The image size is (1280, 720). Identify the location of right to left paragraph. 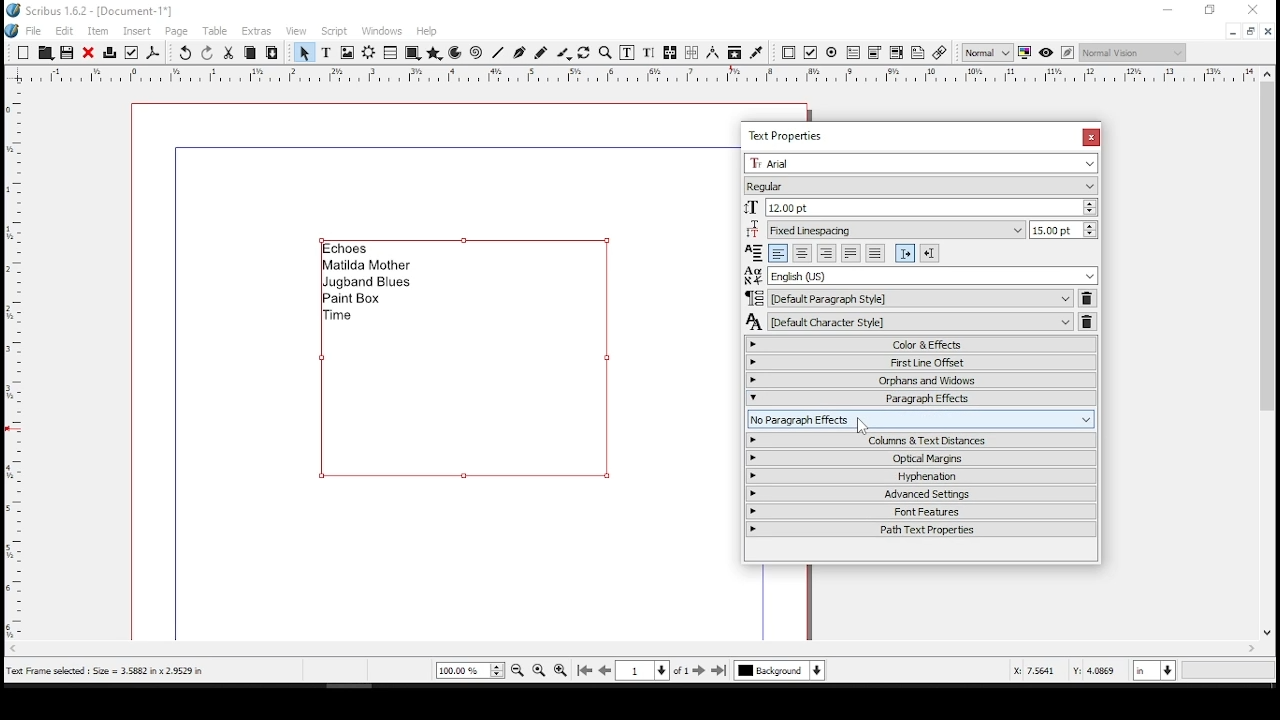
(929, 253).